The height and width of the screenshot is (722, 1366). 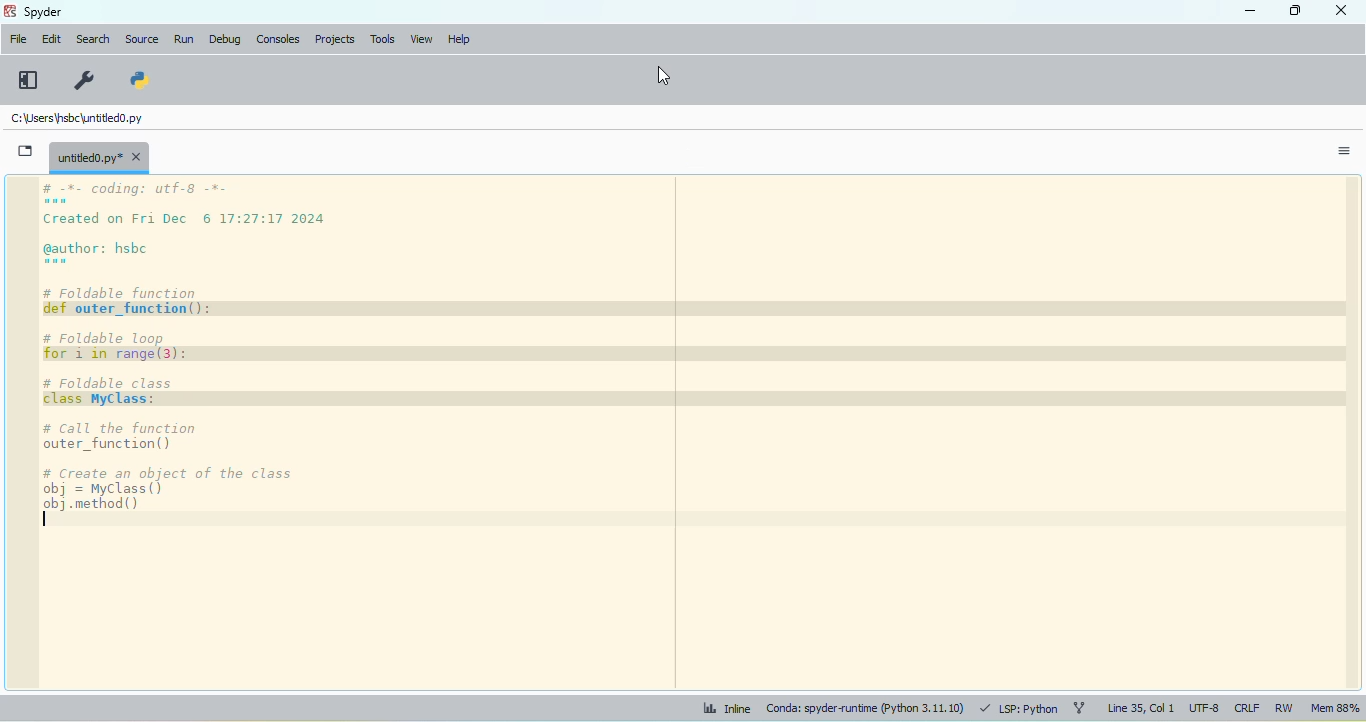 I want to click on PYTHONPATH manager, so click(x=137, y=80).